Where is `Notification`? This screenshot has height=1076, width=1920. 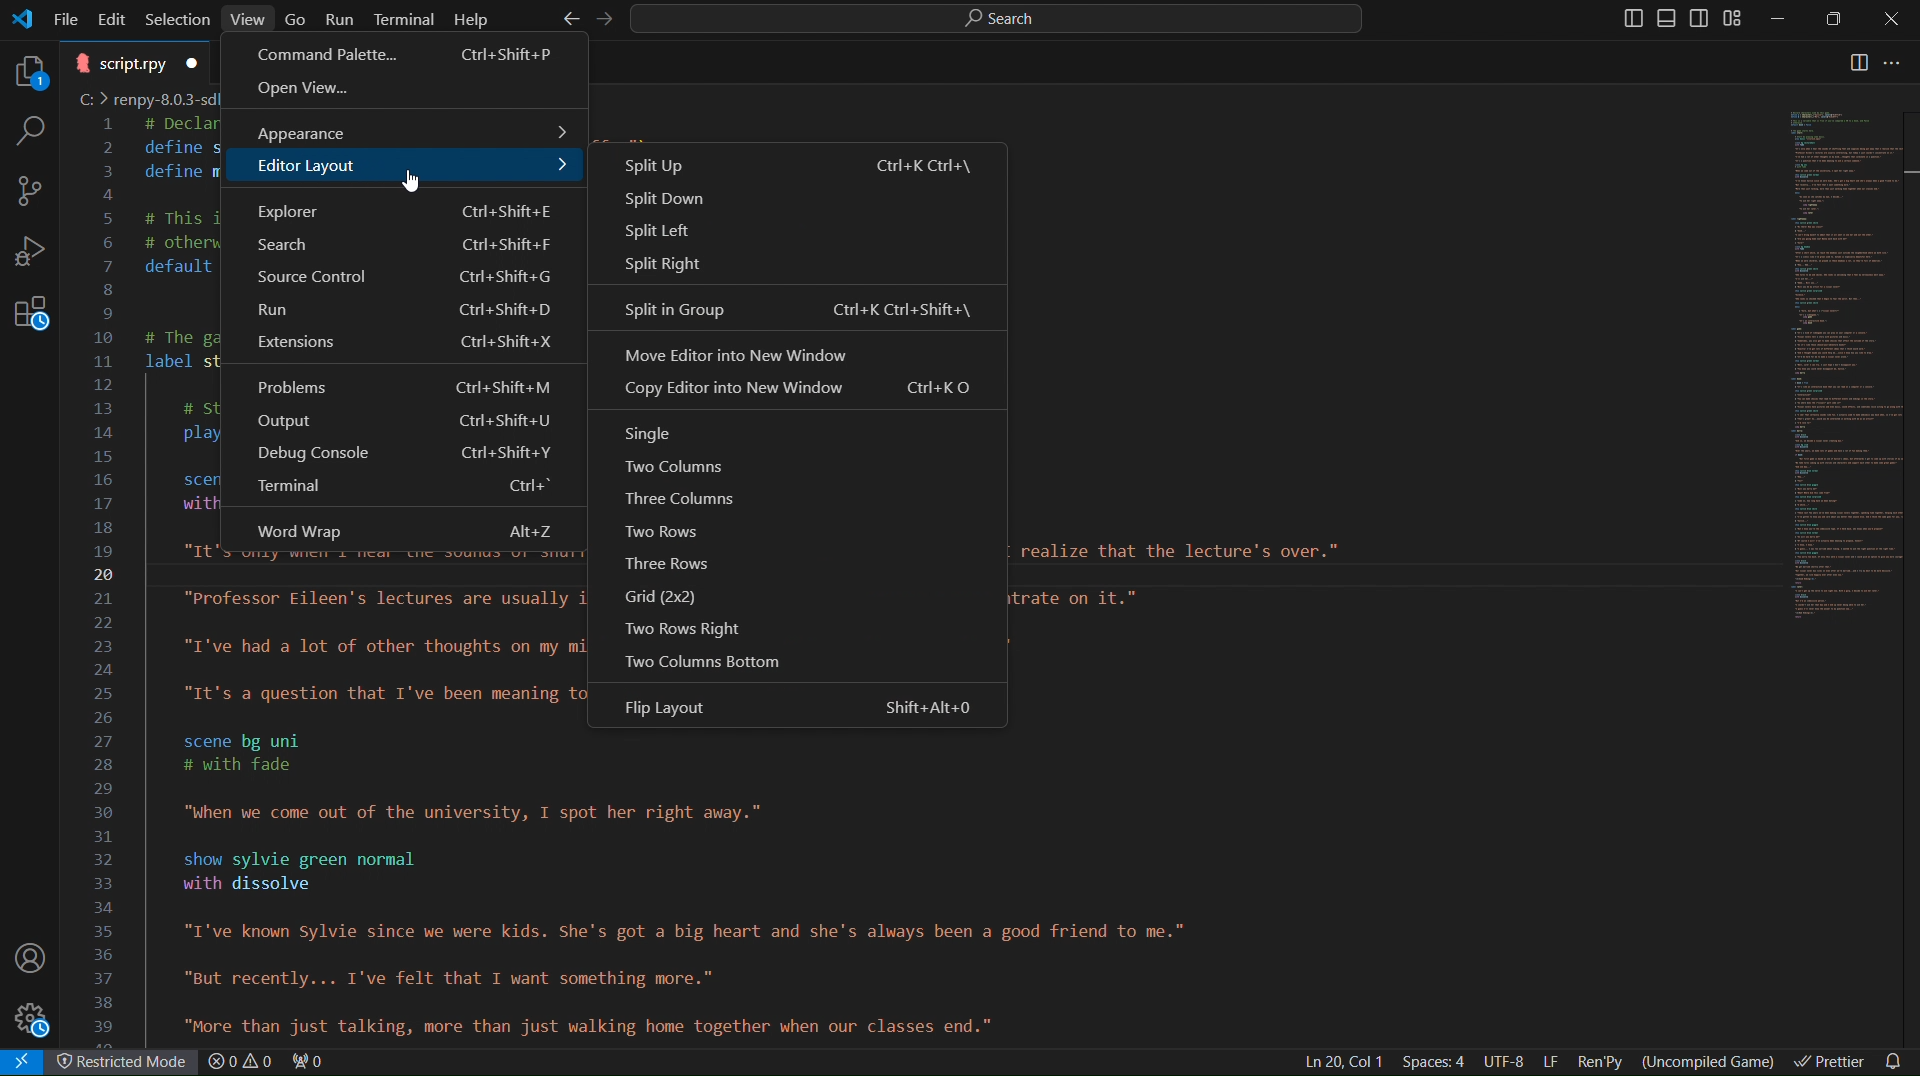
Notification is located at coordinates (1898, 1060).